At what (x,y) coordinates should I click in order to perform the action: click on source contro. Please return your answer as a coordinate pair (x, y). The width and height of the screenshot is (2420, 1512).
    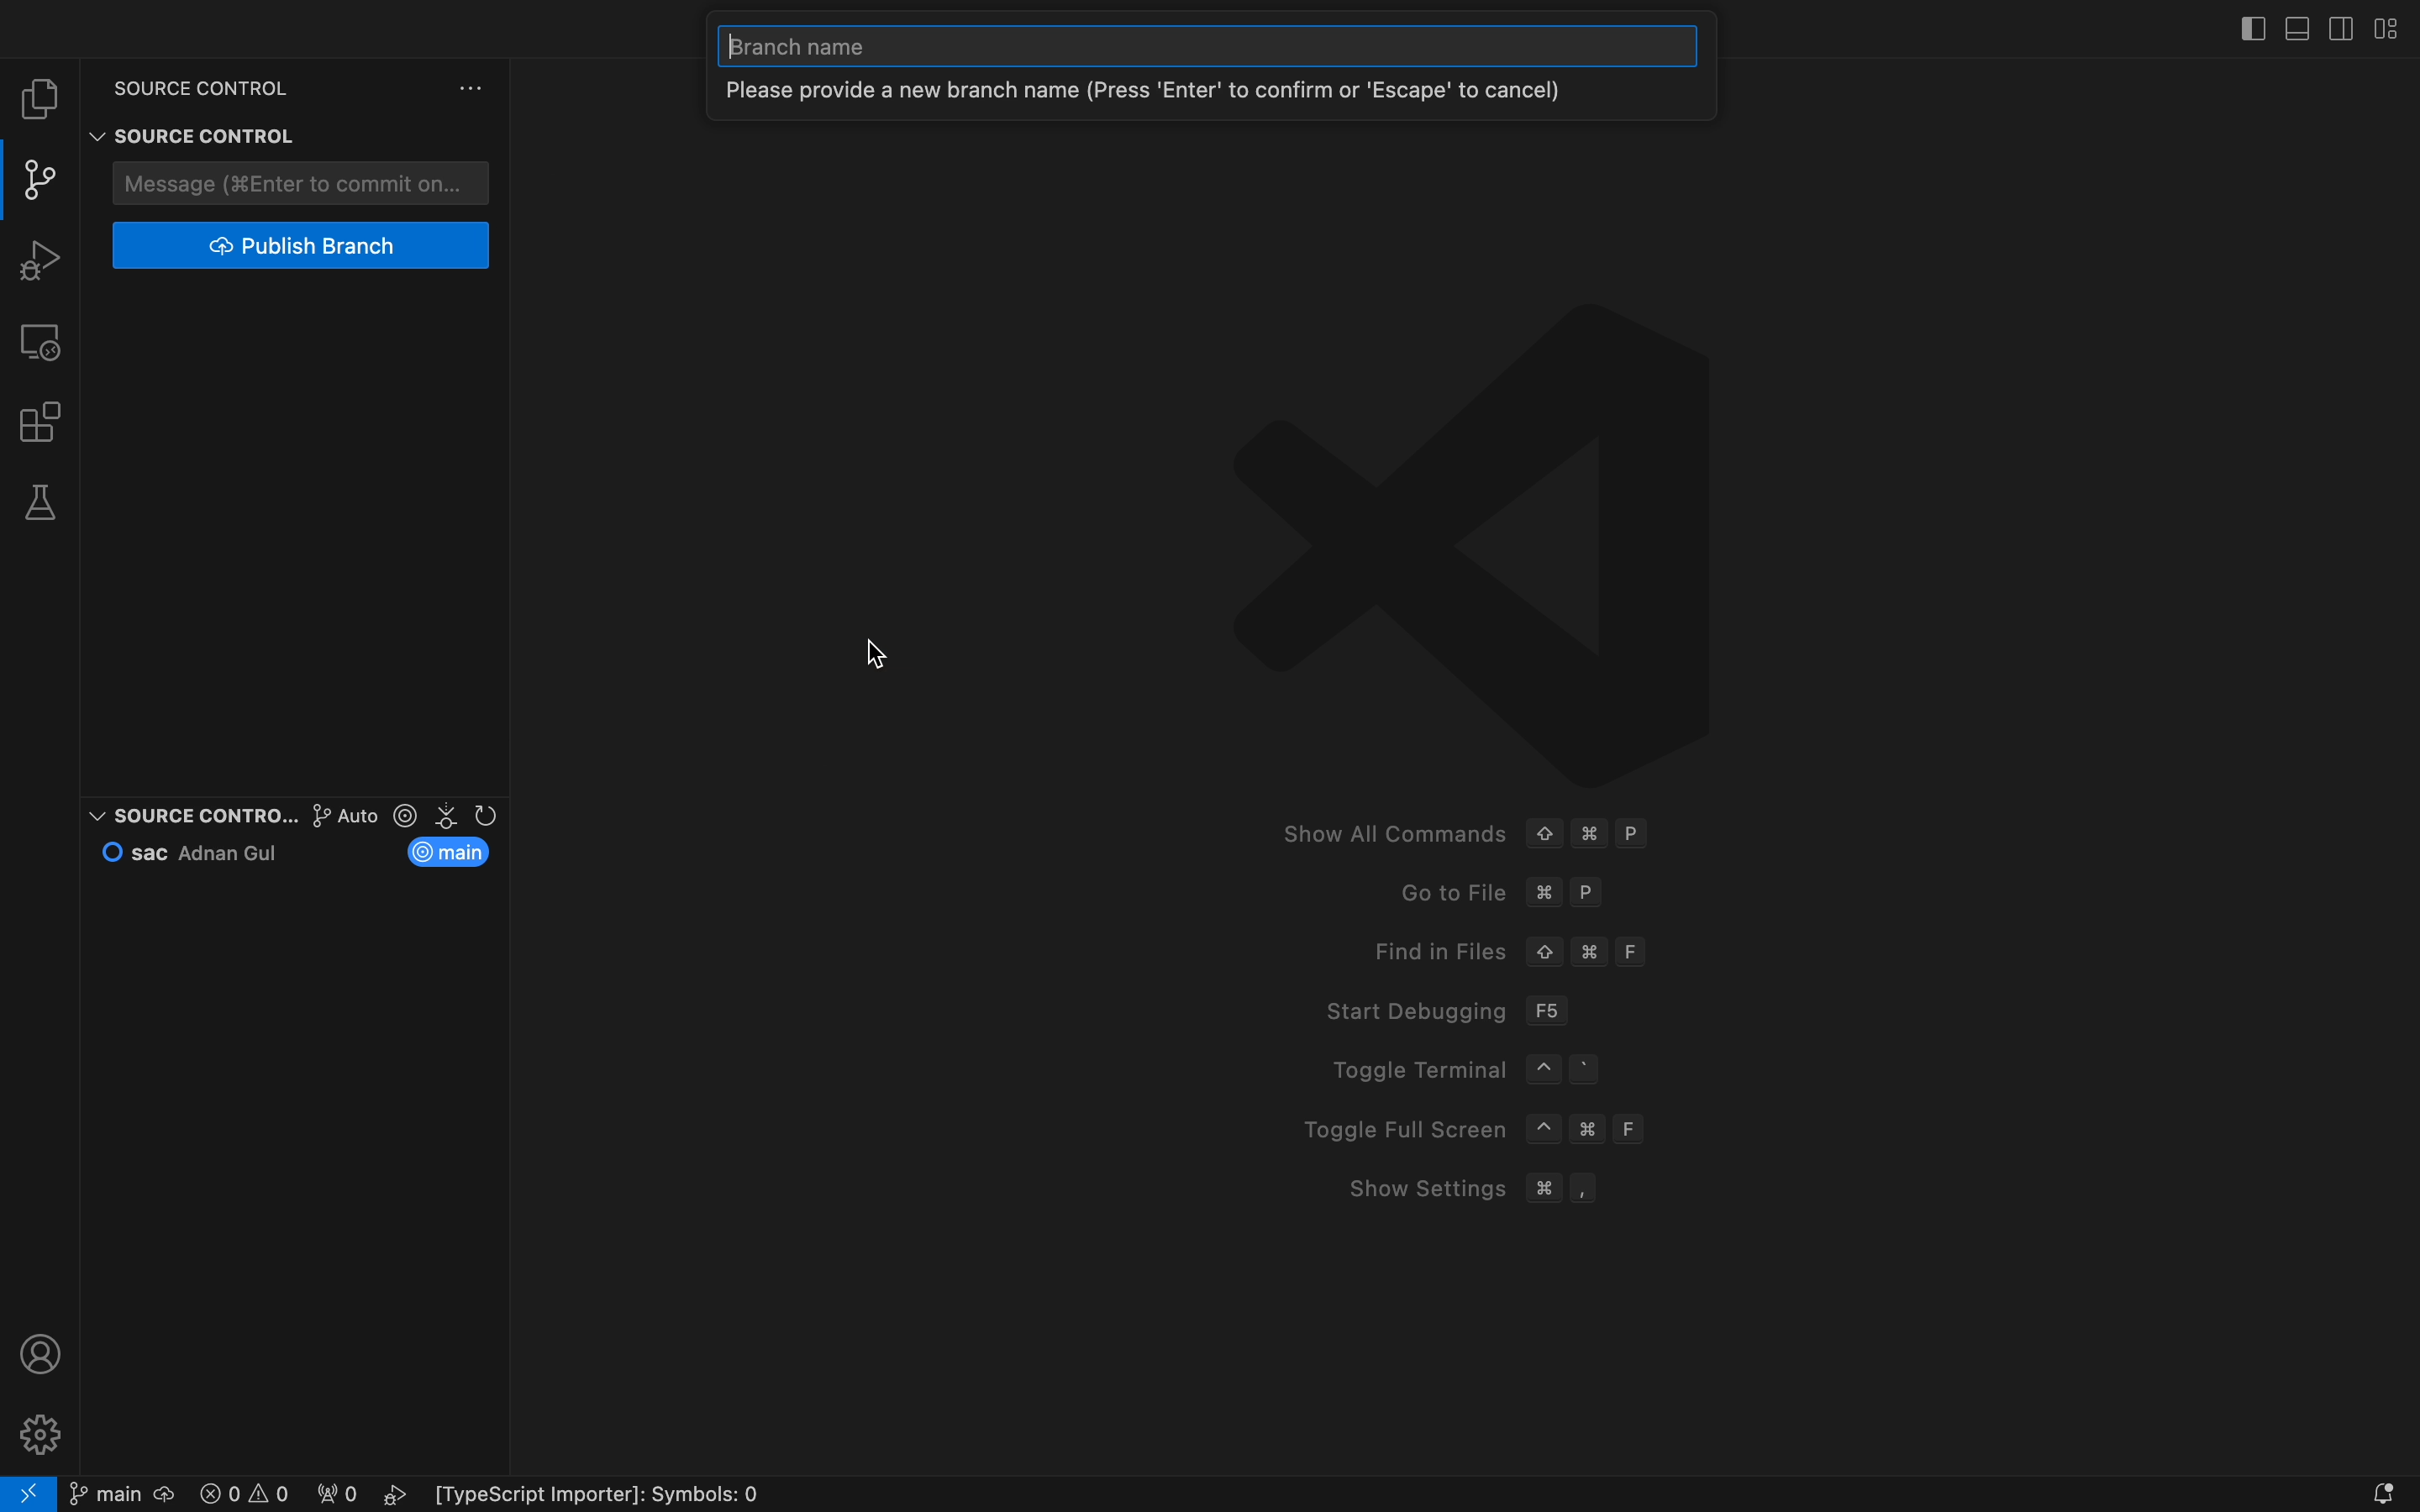
    Looking at the image, I should click on (188, 815).